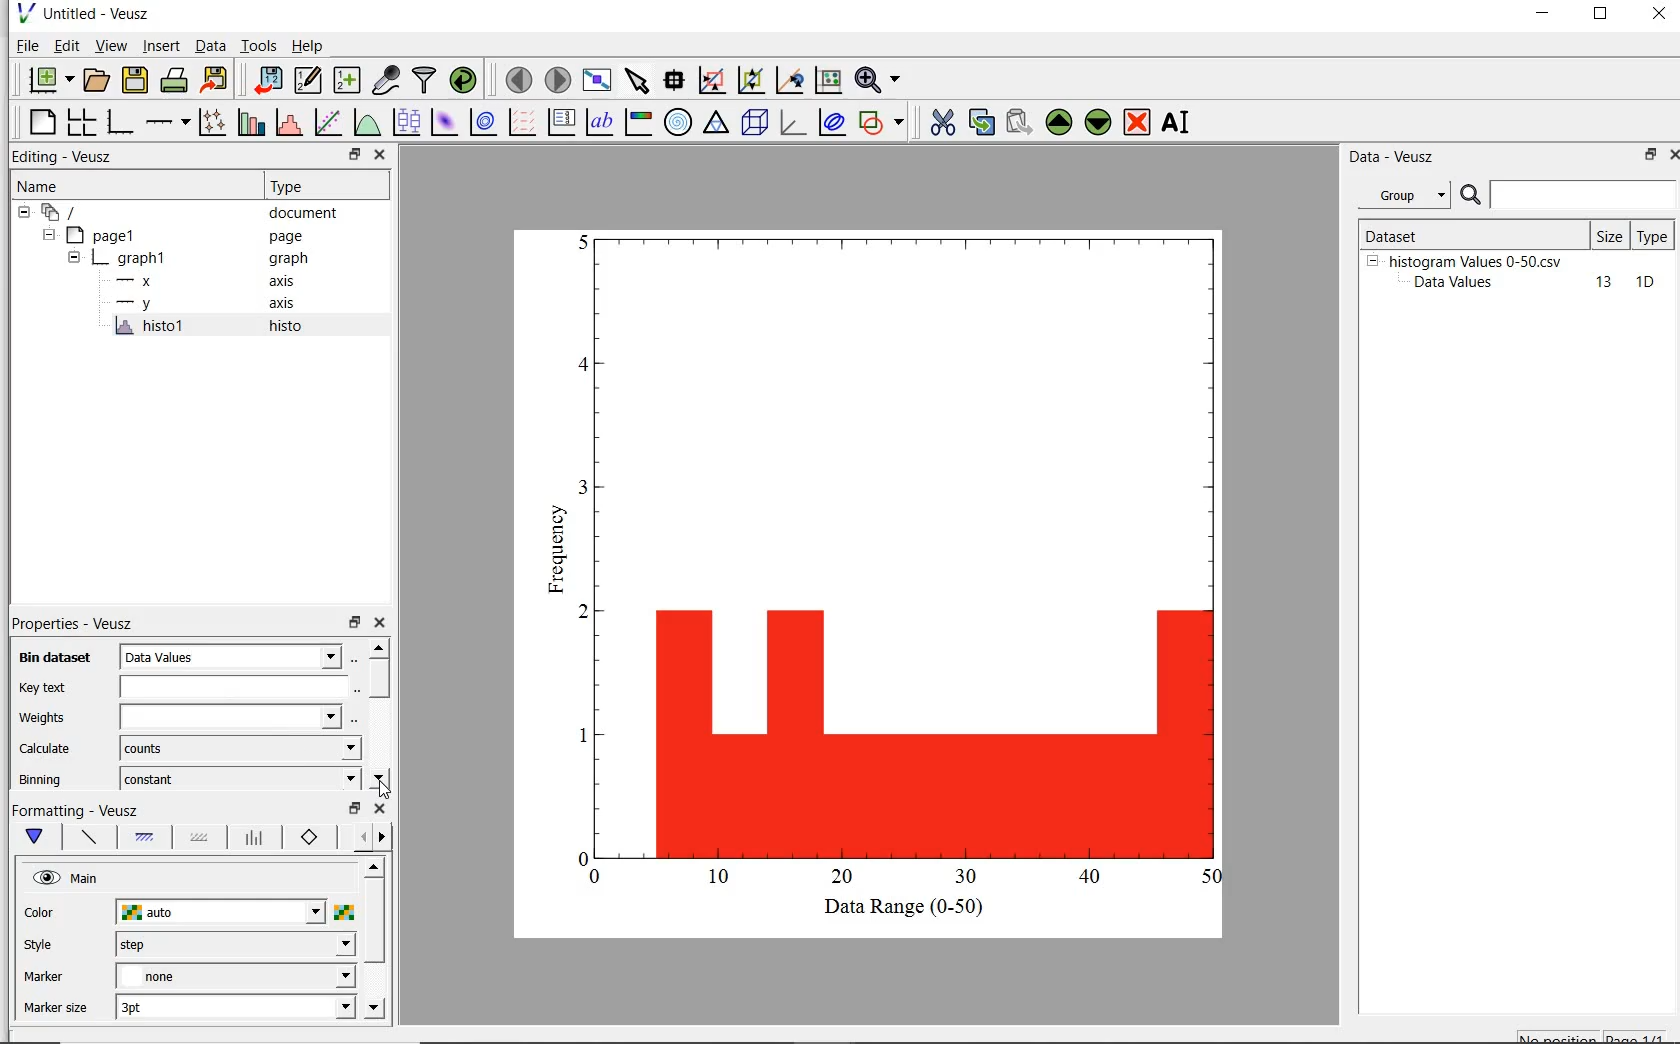  I want to click on hide, so click(74, 259).